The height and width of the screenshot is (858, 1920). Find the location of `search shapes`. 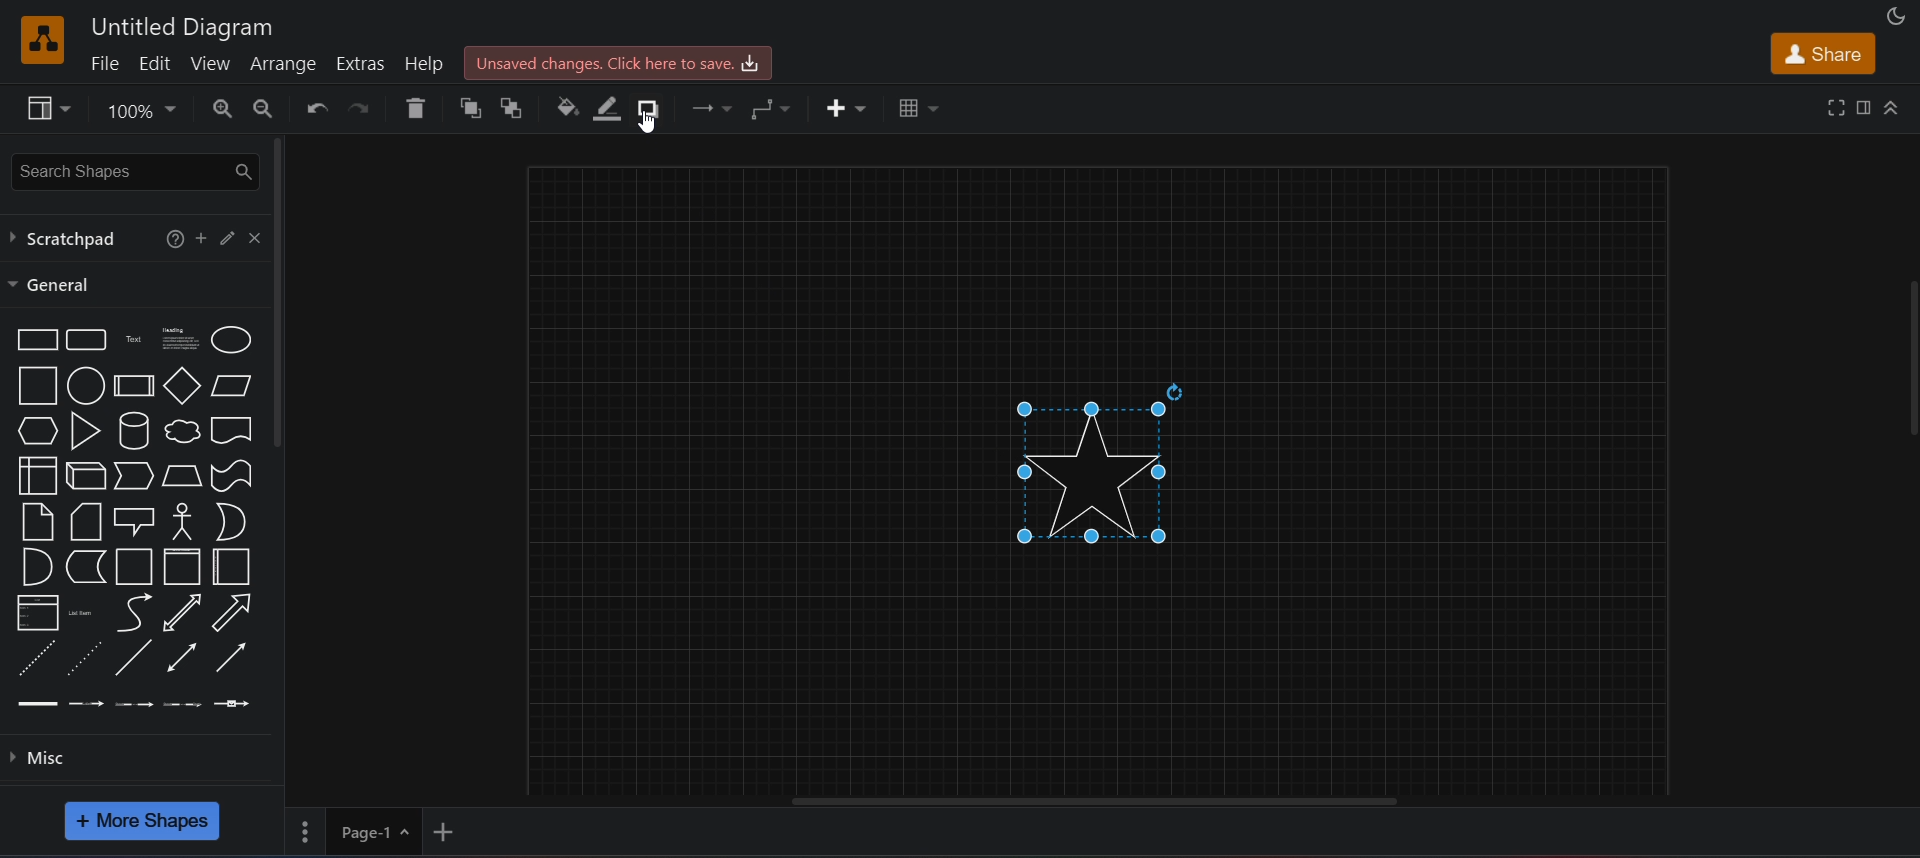

search shapes is located at coordinates (128, 169).